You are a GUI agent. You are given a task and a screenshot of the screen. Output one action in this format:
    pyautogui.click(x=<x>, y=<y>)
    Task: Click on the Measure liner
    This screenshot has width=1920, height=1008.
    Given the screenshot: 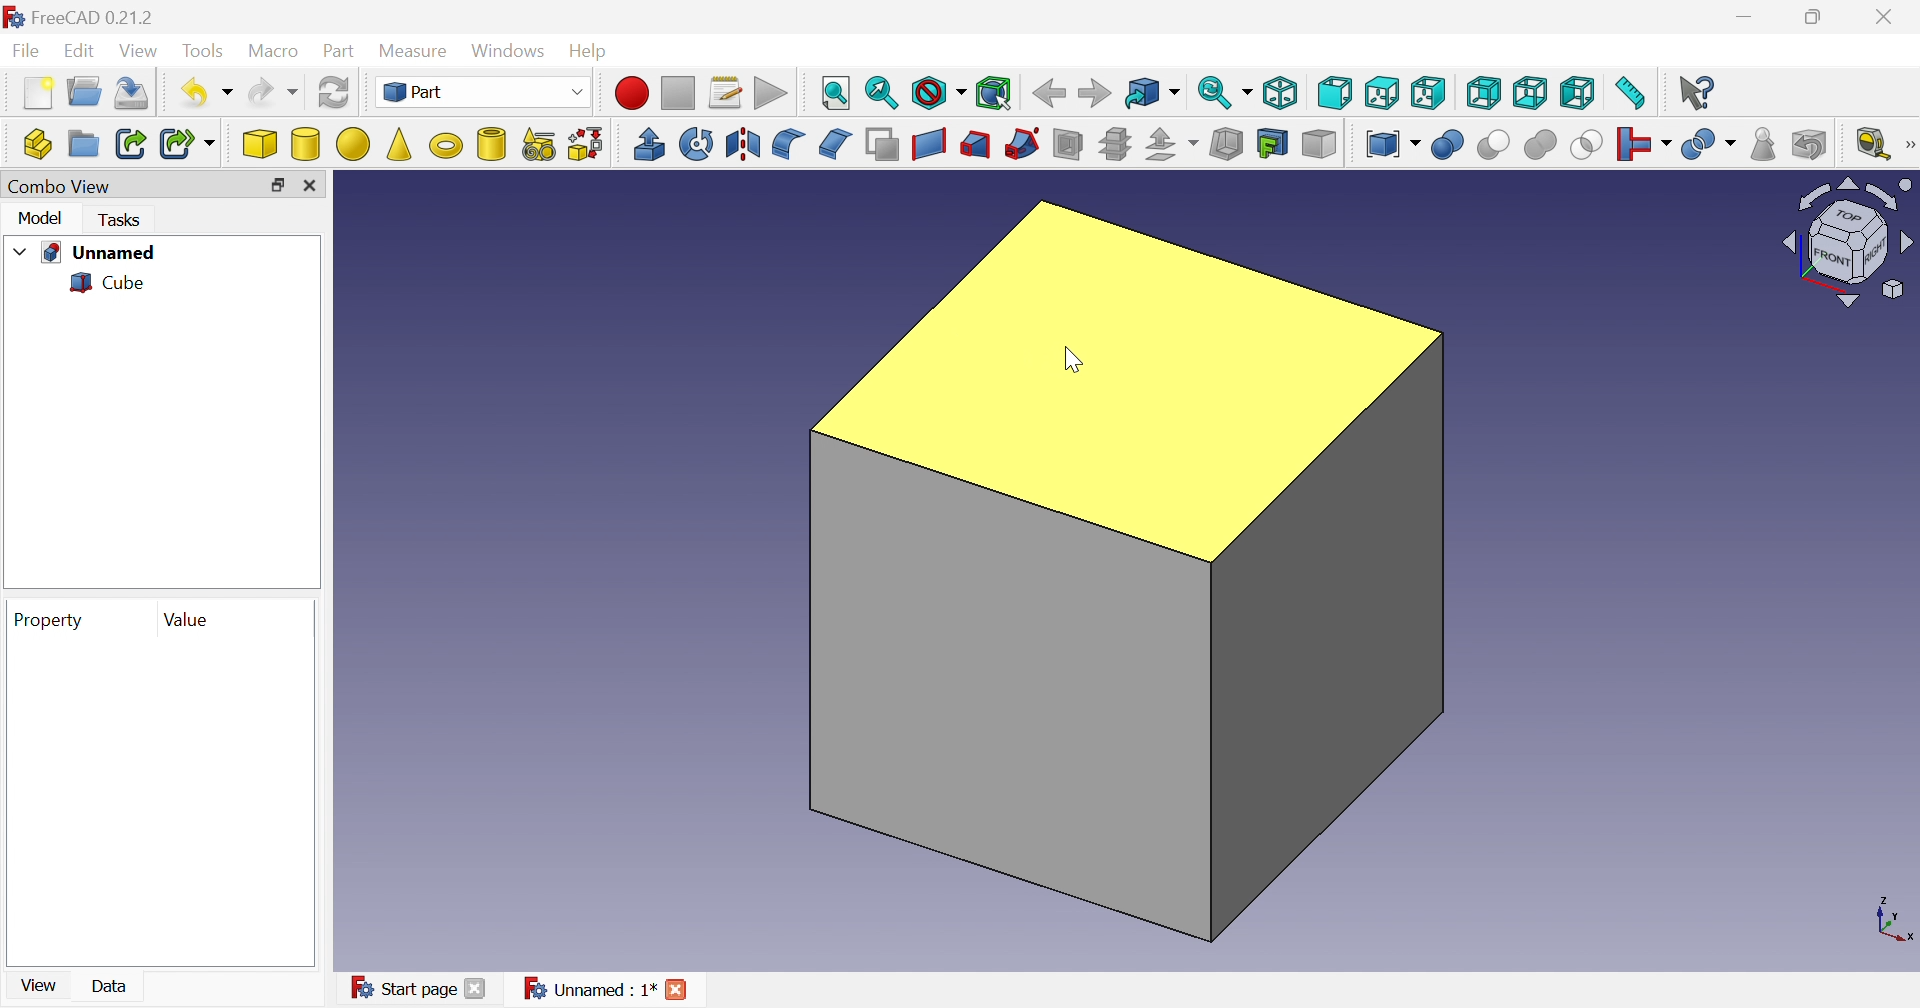 What is the action you would take?
    pyautogui.click(x=1873, y=145)
    